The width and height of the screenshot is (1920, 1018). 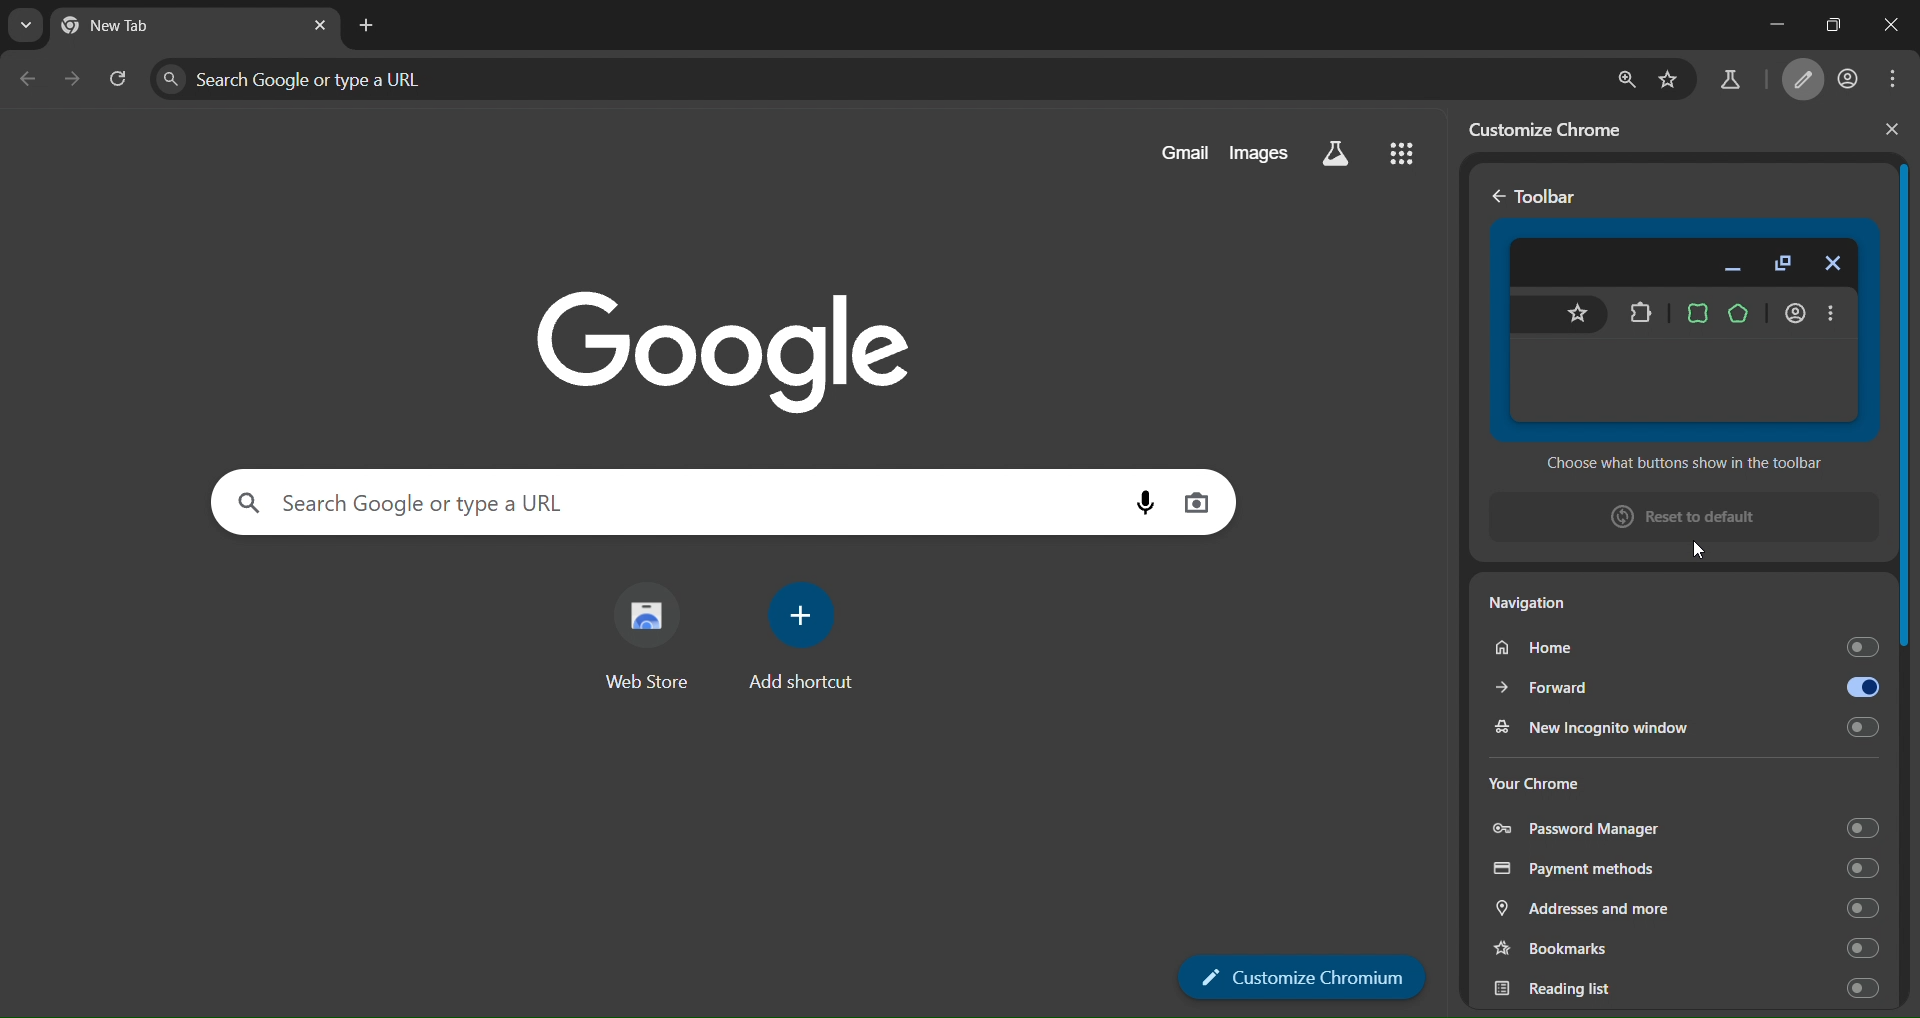 What do you see at coordinates (1146, 502) in the screenshot?
I see `voice search` at bounding box center [1146, 502].